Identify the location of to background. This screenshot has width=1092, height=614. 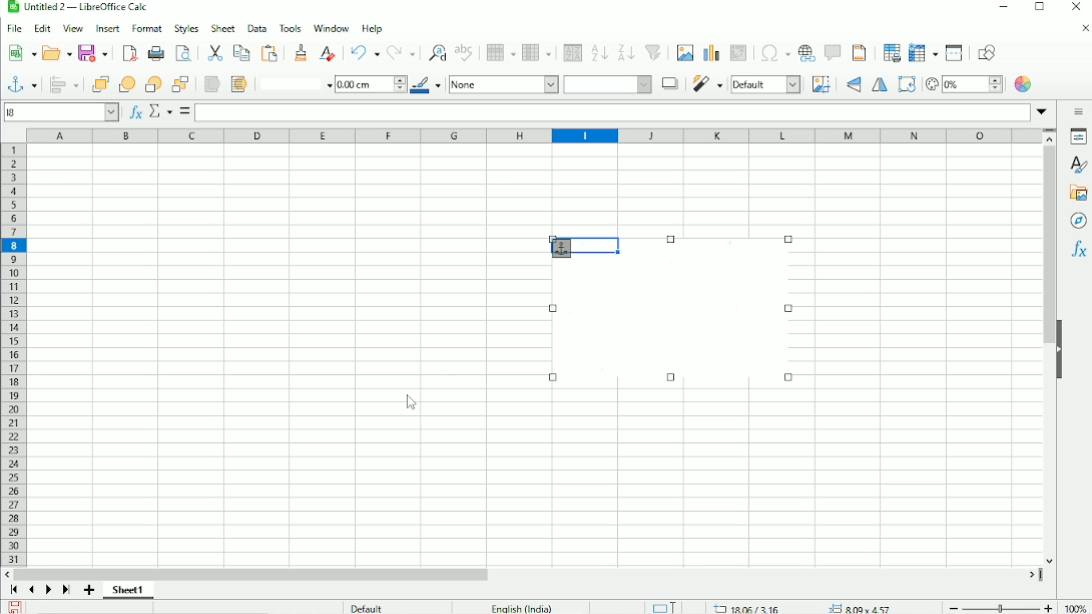
(238, 84).